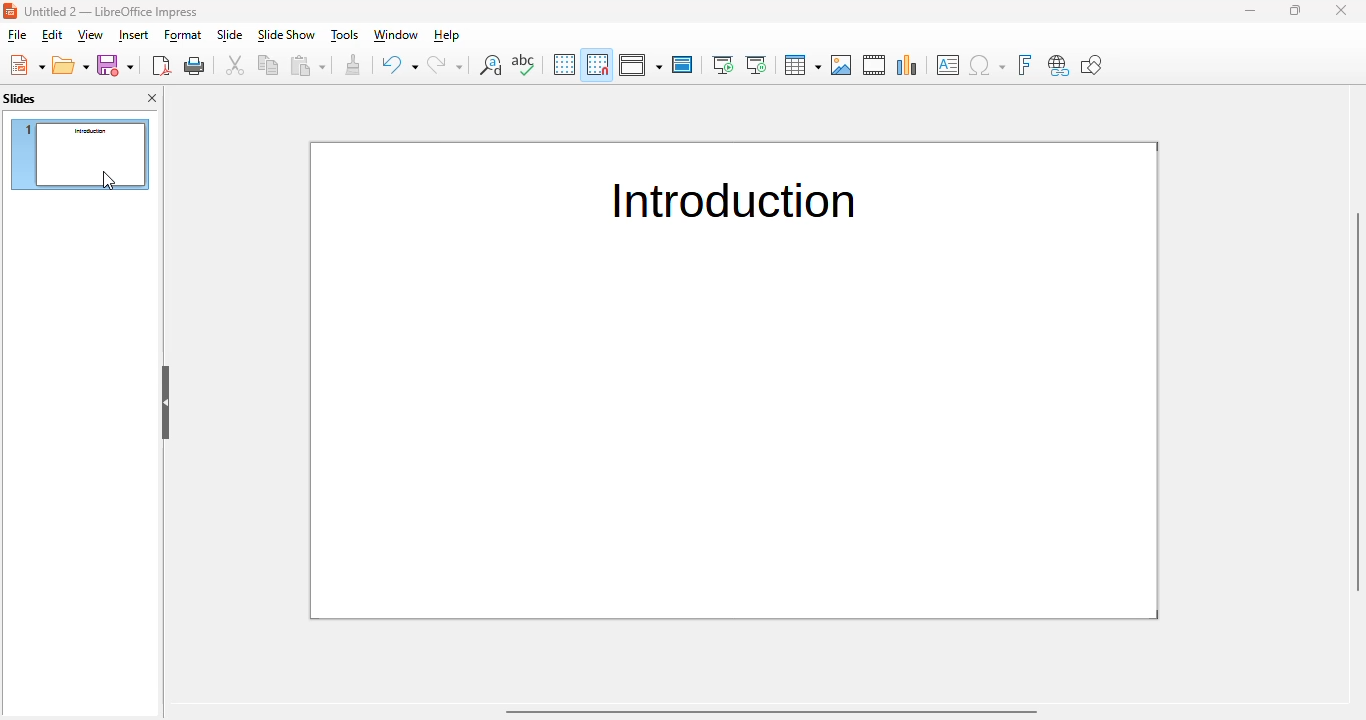  What do you see at coordinates (1296, 10) in the screenshot?
I see `maximize` at bounding box center [1296, 10].